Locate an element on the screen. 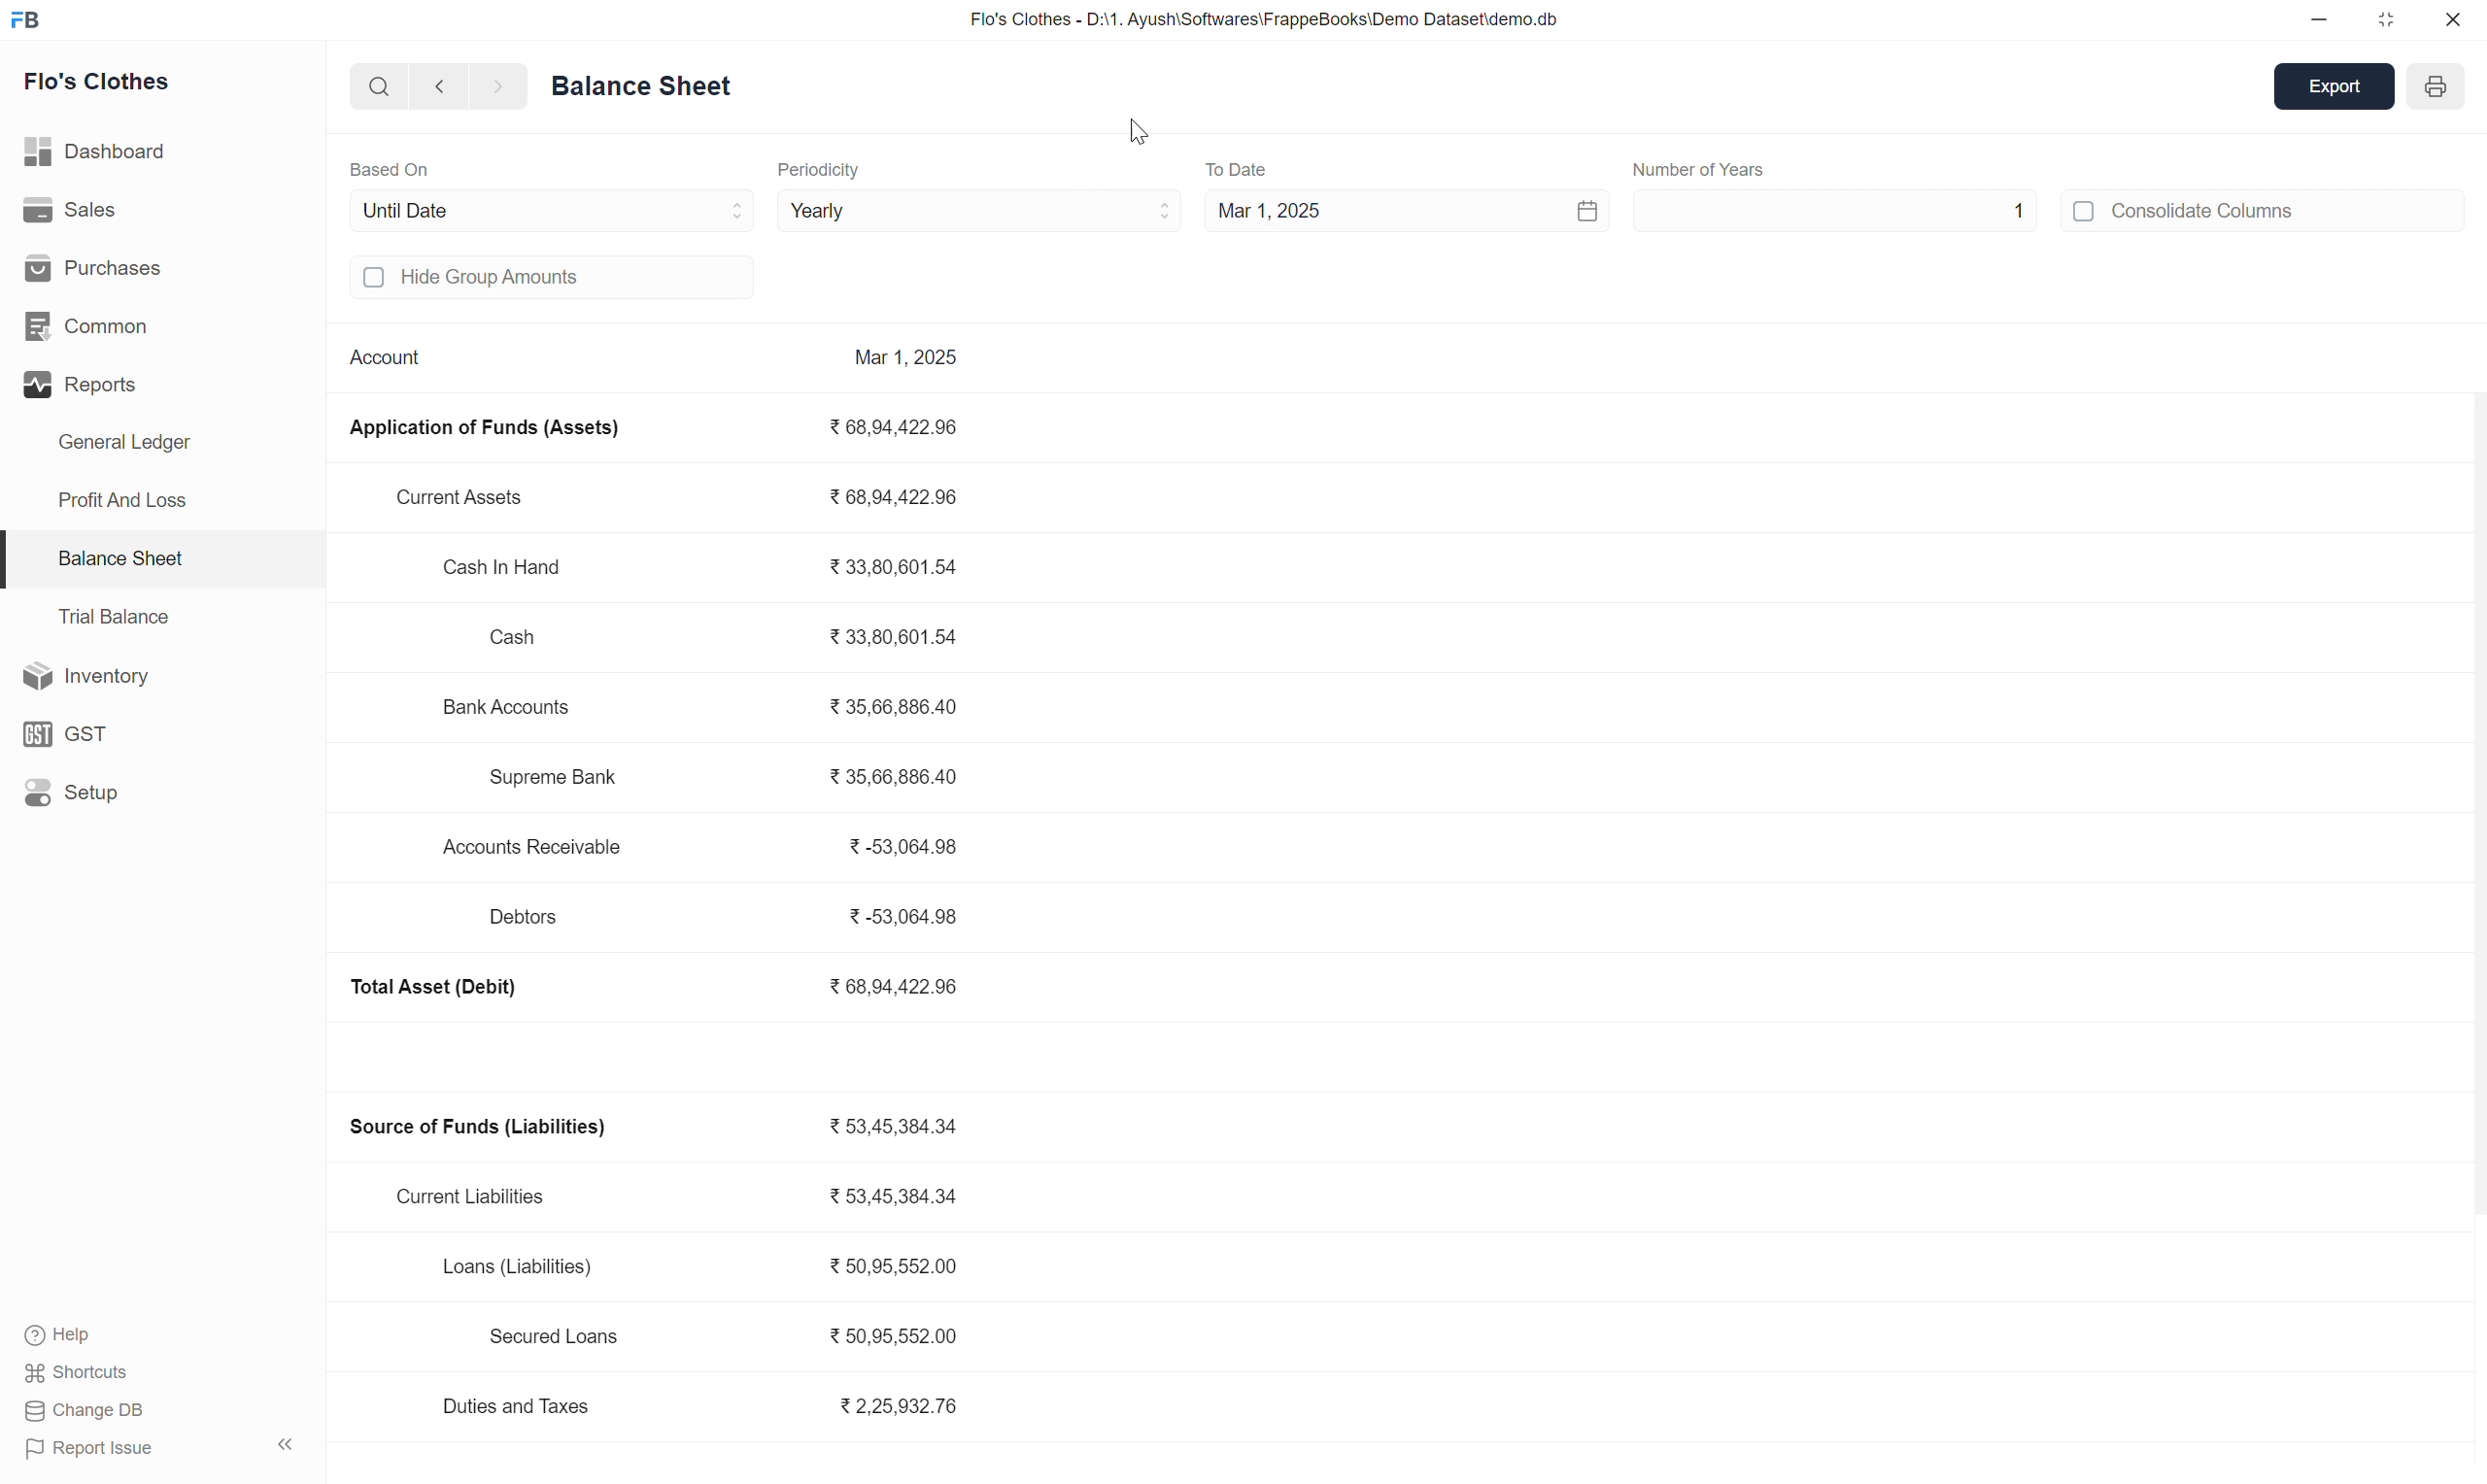 This screenshot has width=2487, height=1484. Duties and Taxes is located at coordinates (517, 1406).